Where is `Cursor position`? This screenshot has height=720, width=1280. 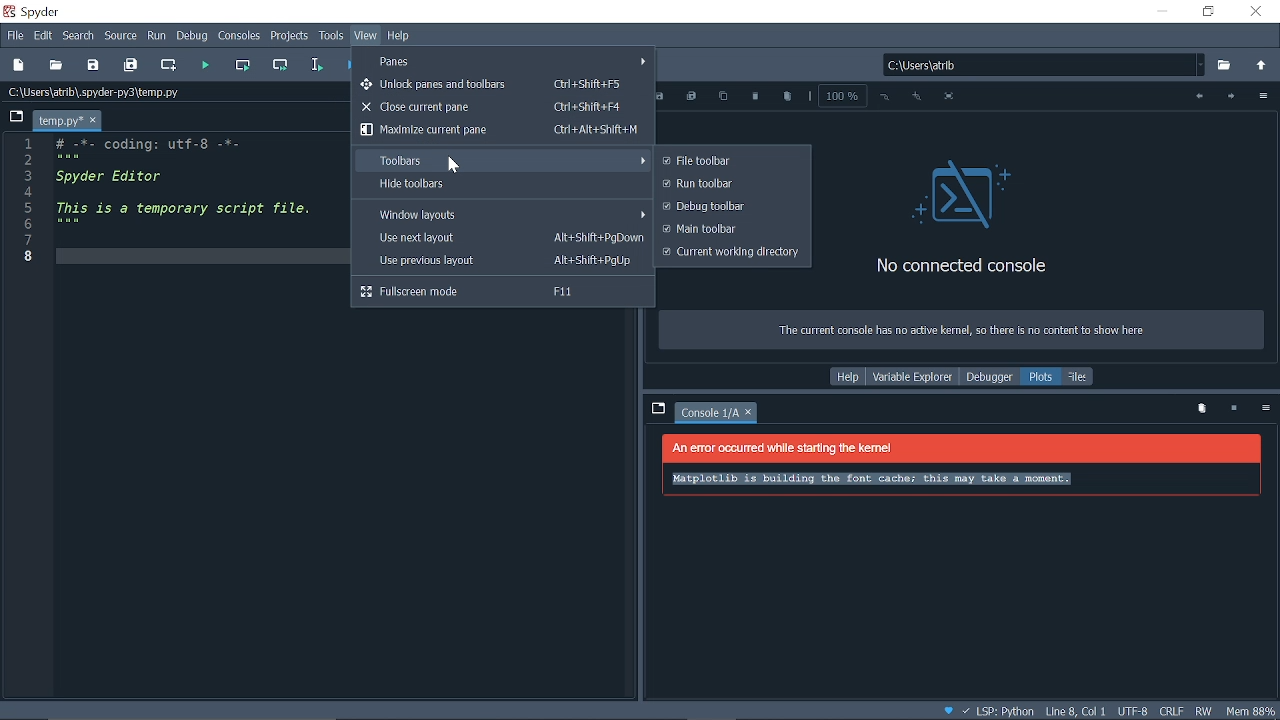 Cursor position is located at coordinates (1075, 712).